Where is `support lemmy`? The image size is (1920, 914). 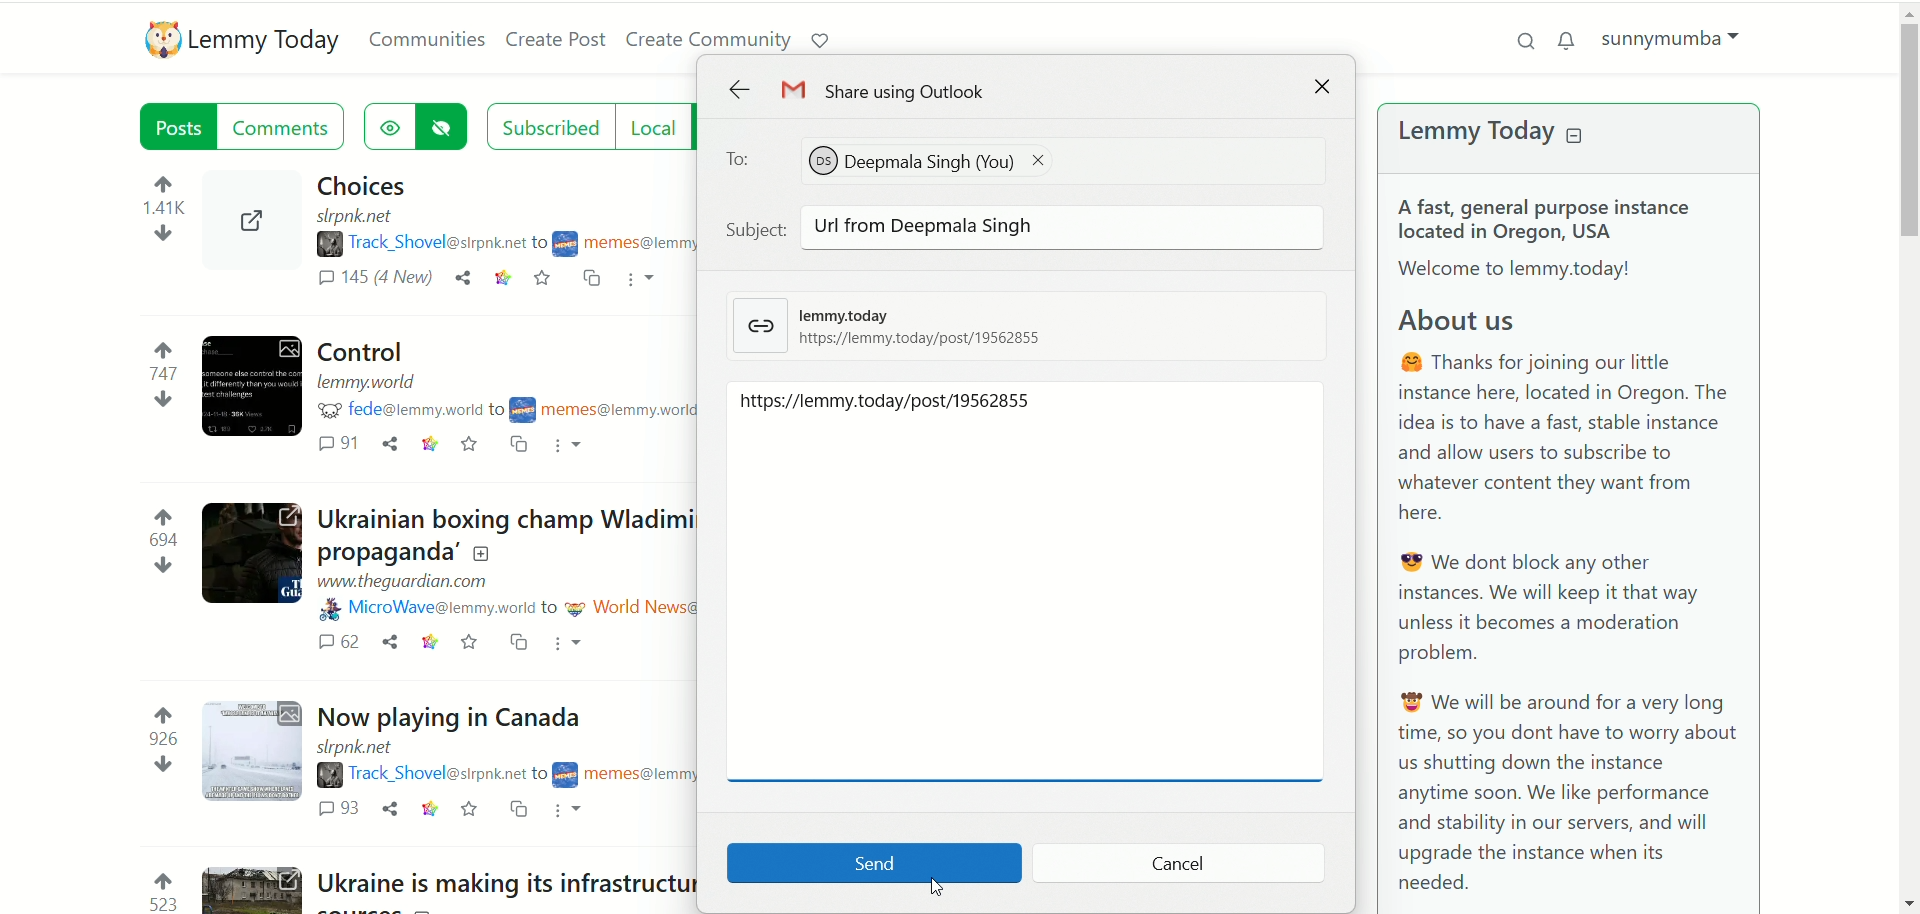 support lemmy is located at coordinates (819, 39).